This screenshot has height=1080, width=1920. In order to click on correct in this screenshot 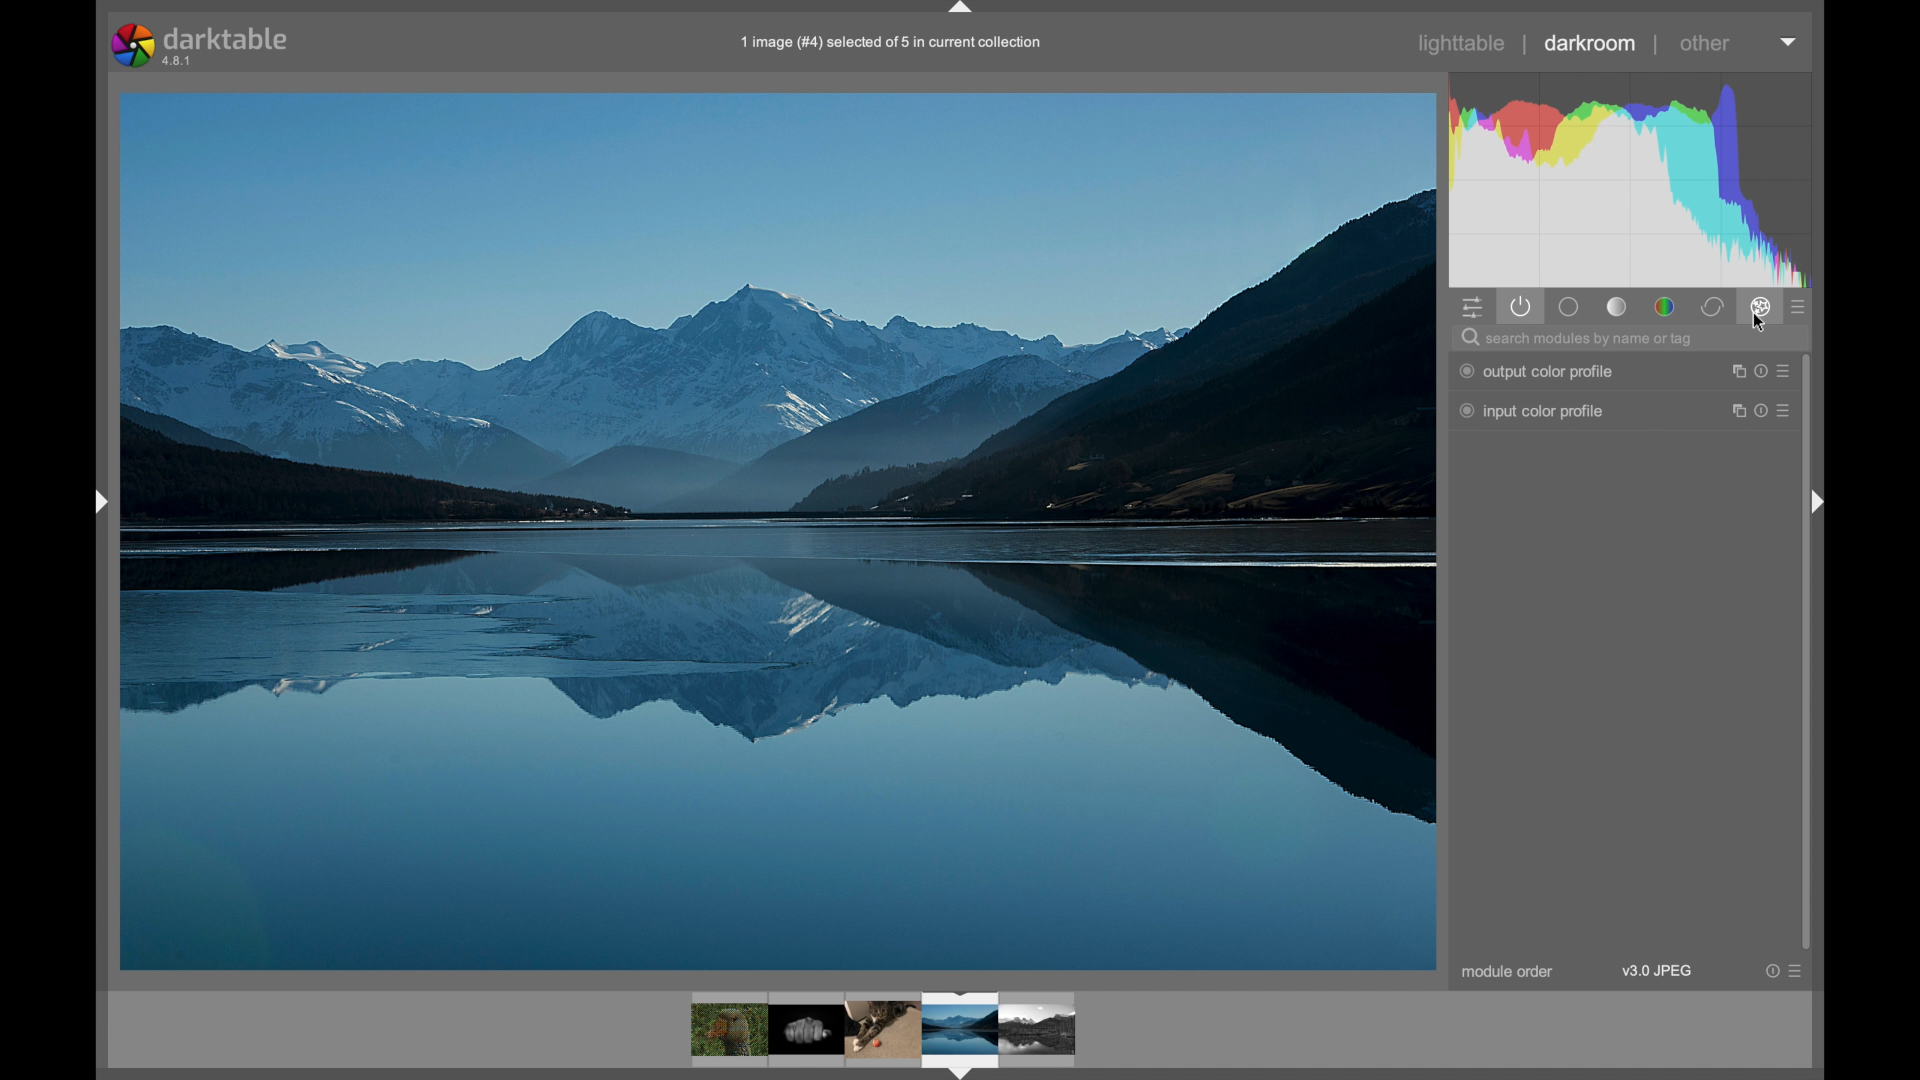, I will do `click(1714, 306)`.